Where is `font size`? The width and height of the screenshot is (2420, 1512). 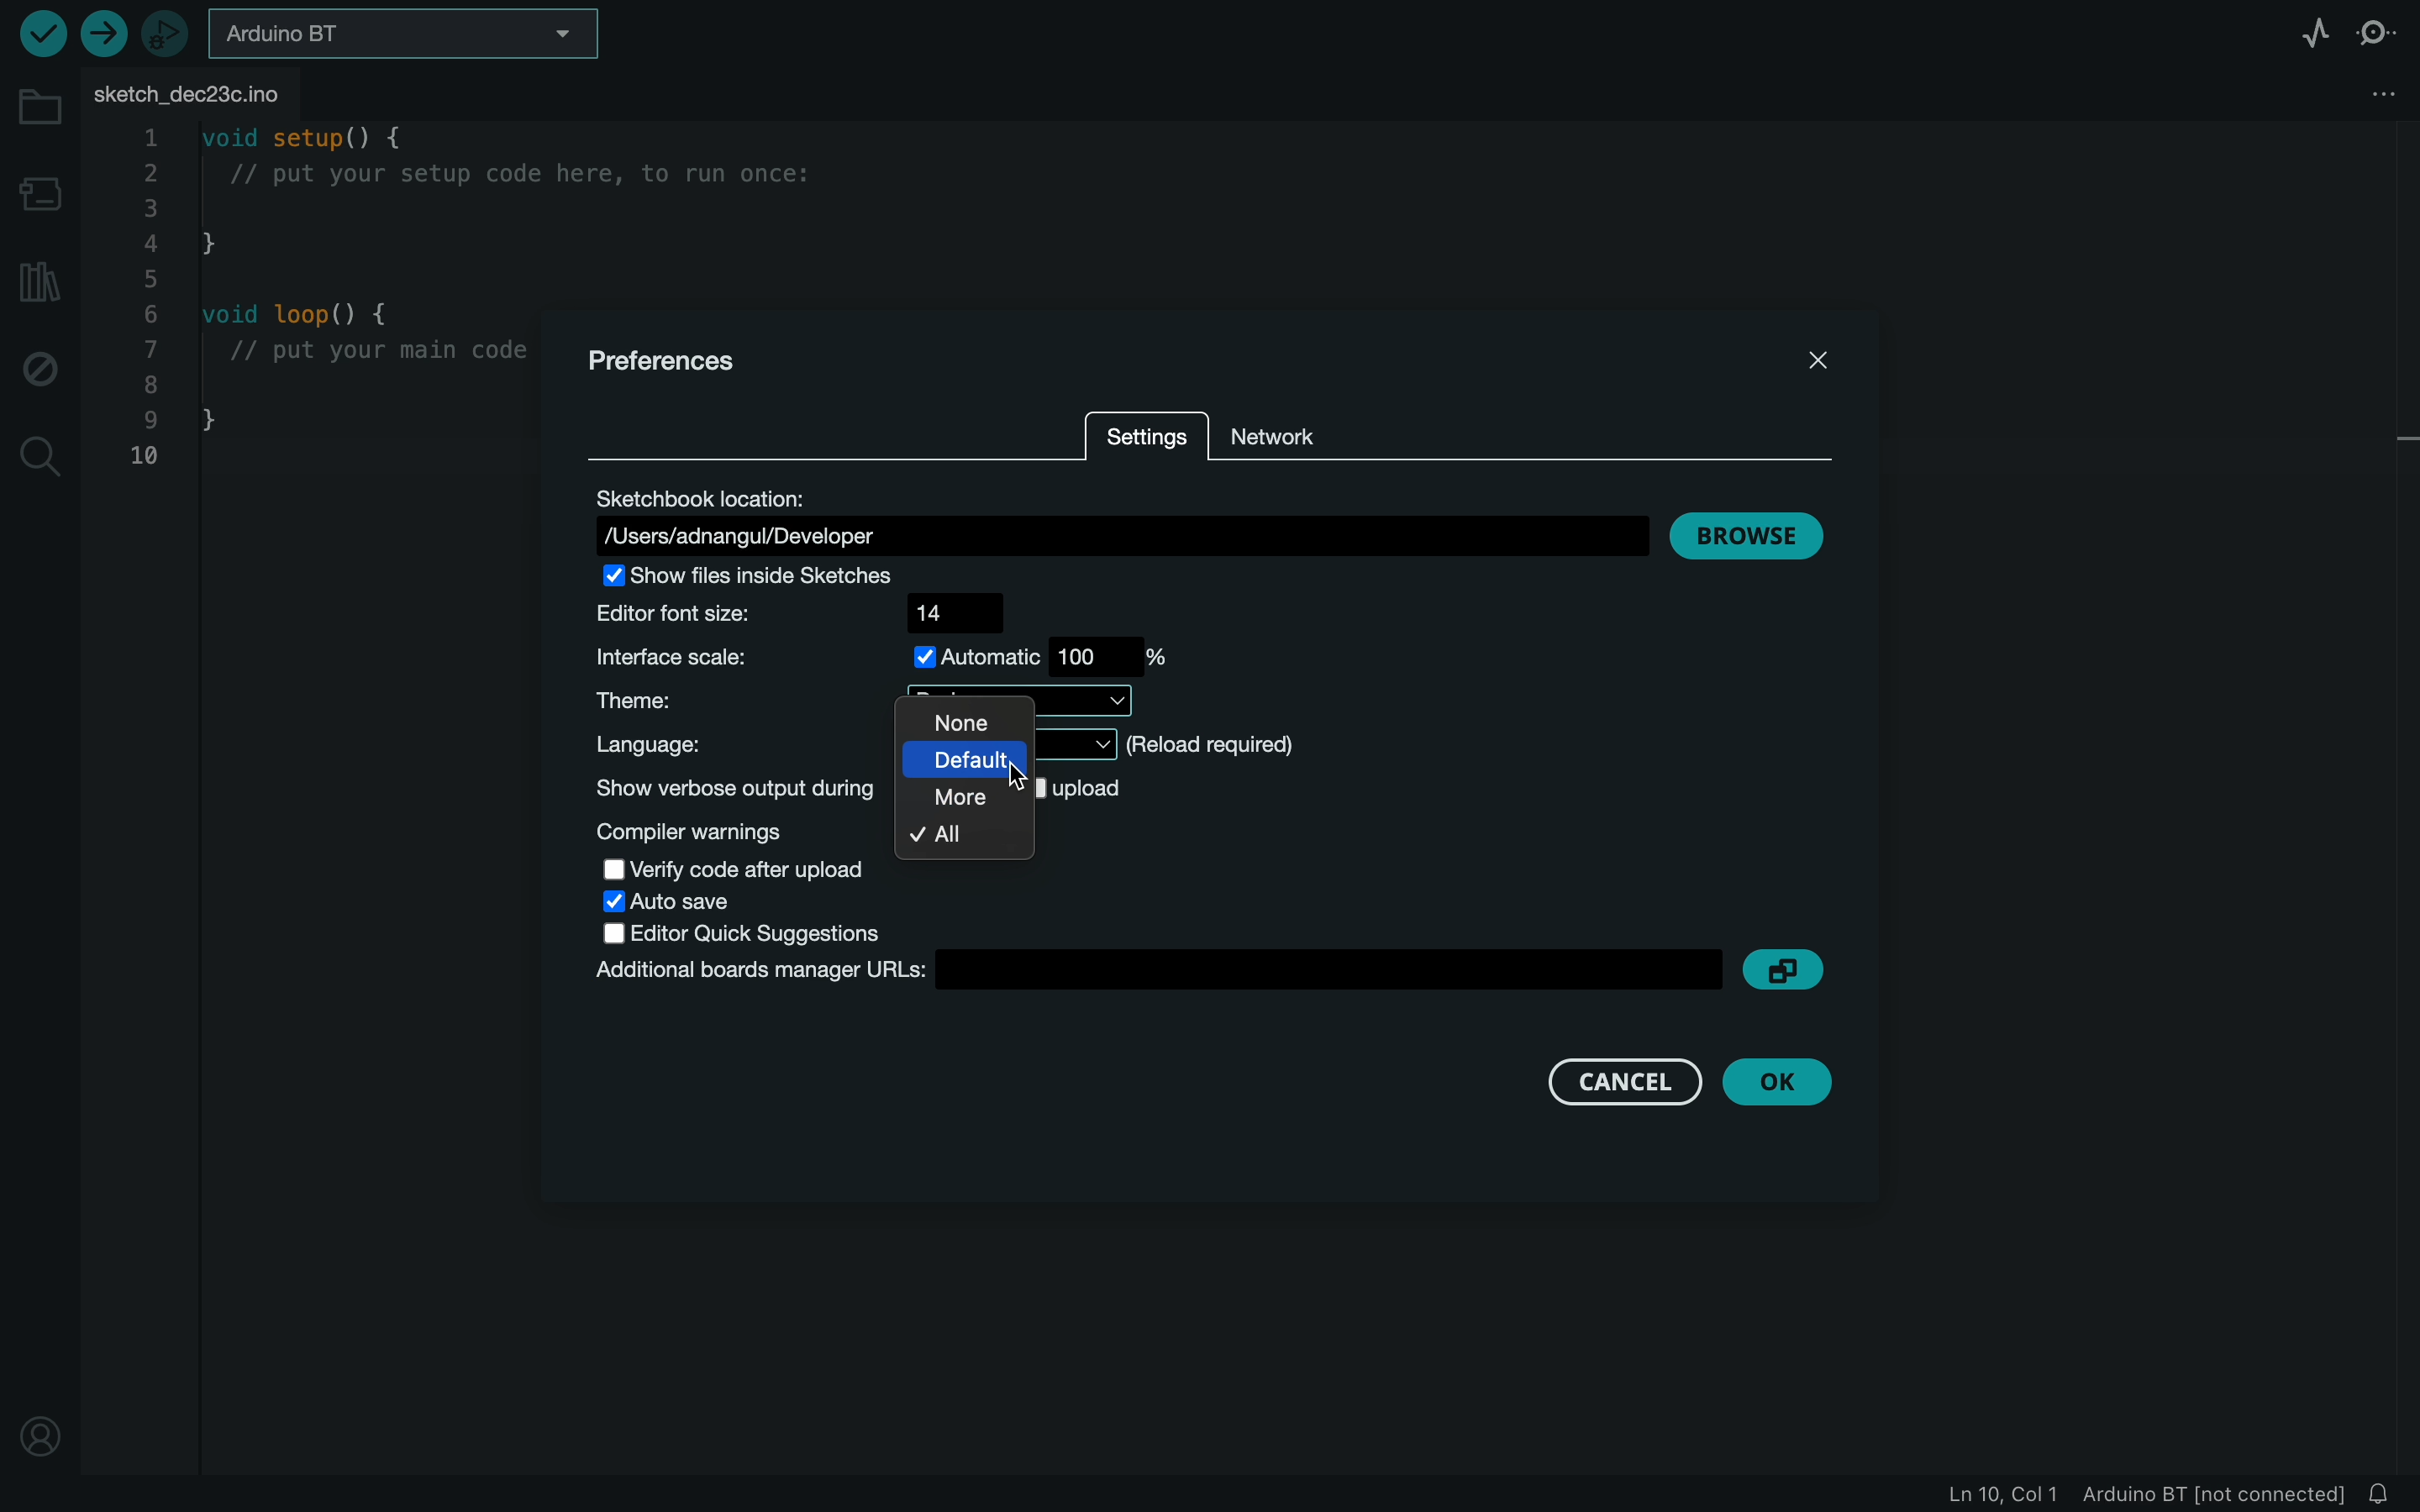 font size is located at coordinates (797, 619).